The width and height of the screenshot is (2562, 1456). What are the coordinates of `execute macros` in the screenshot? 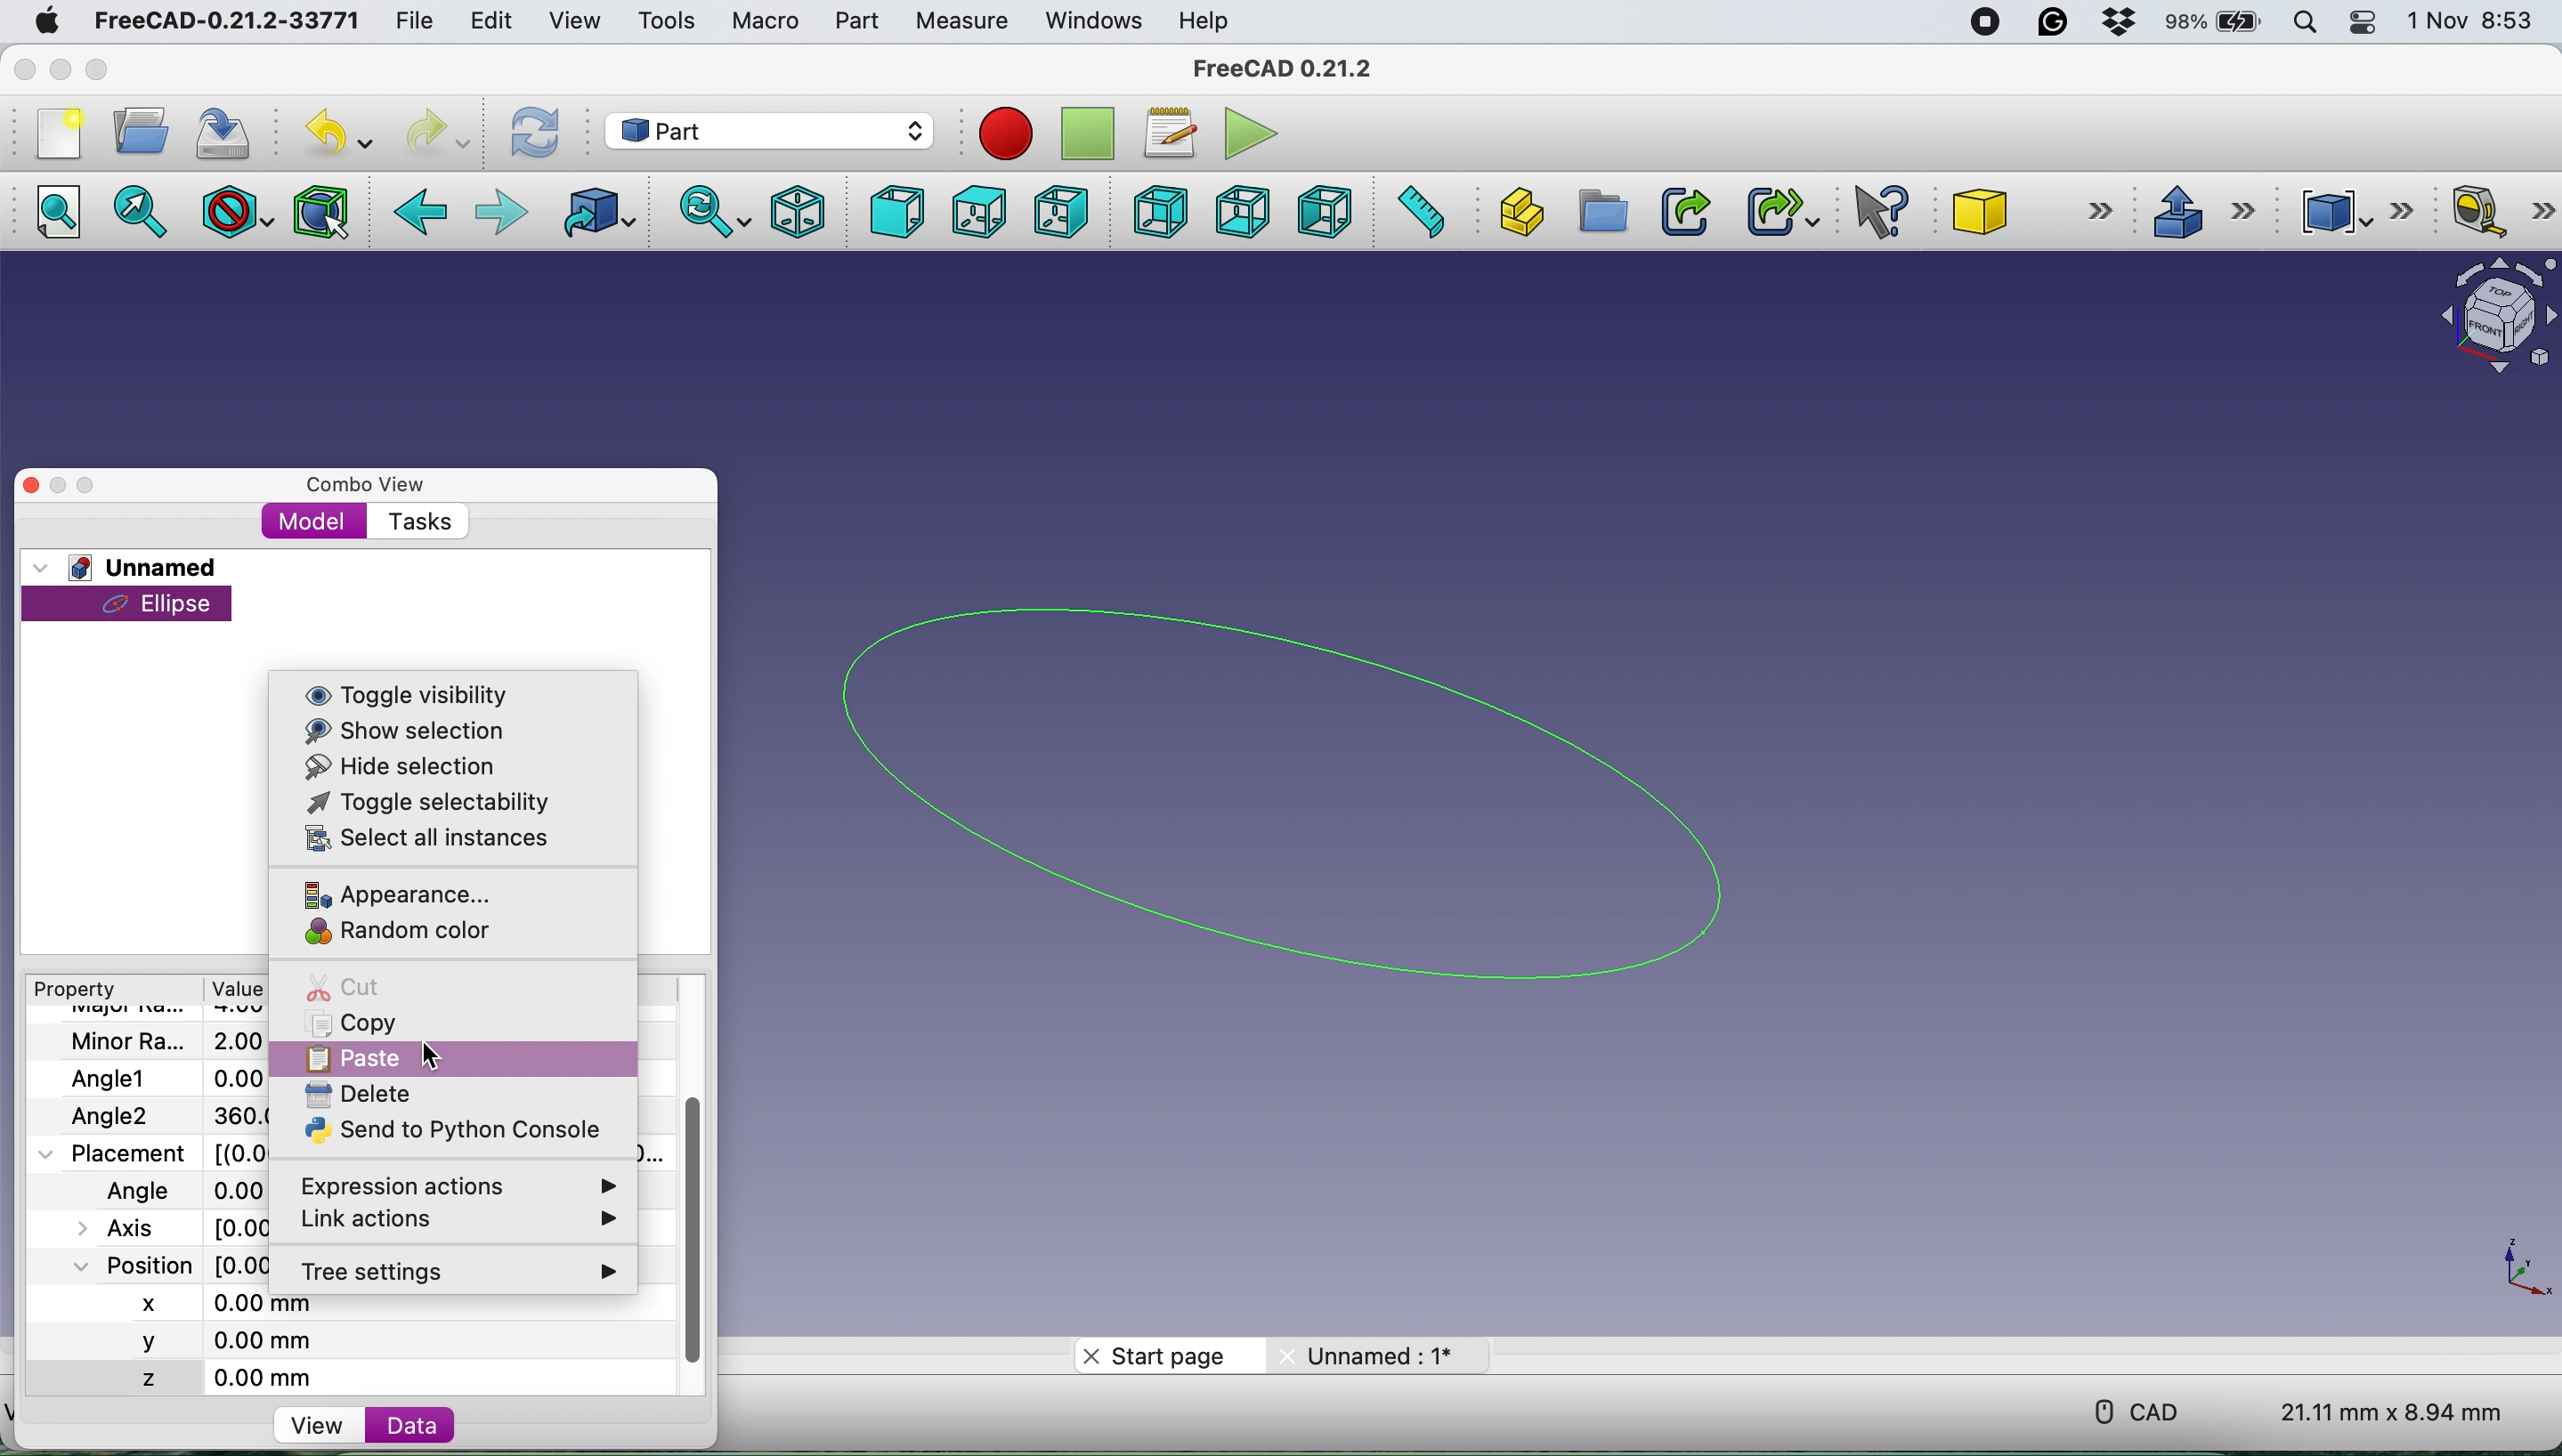 It's located at (1246, 133).